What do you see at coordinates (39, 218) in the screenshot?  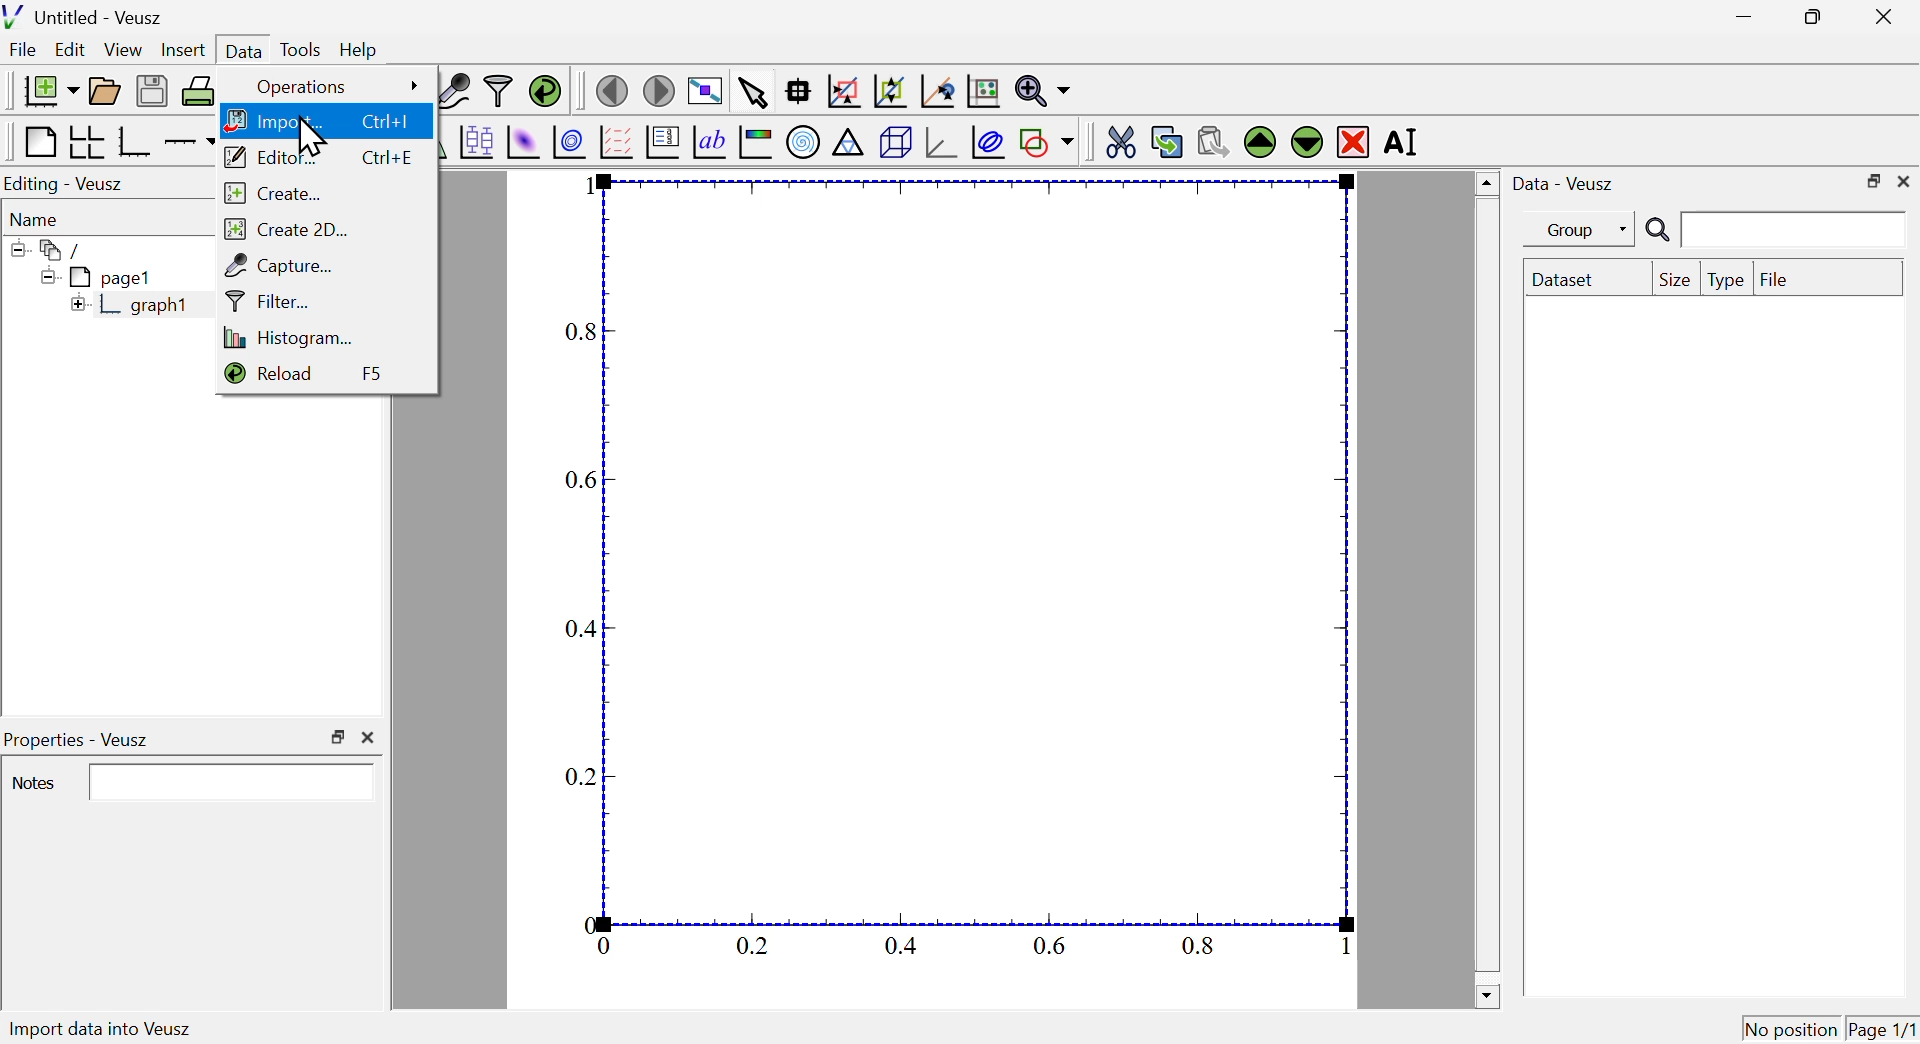 I see `name` at bounding box center [39, 218].